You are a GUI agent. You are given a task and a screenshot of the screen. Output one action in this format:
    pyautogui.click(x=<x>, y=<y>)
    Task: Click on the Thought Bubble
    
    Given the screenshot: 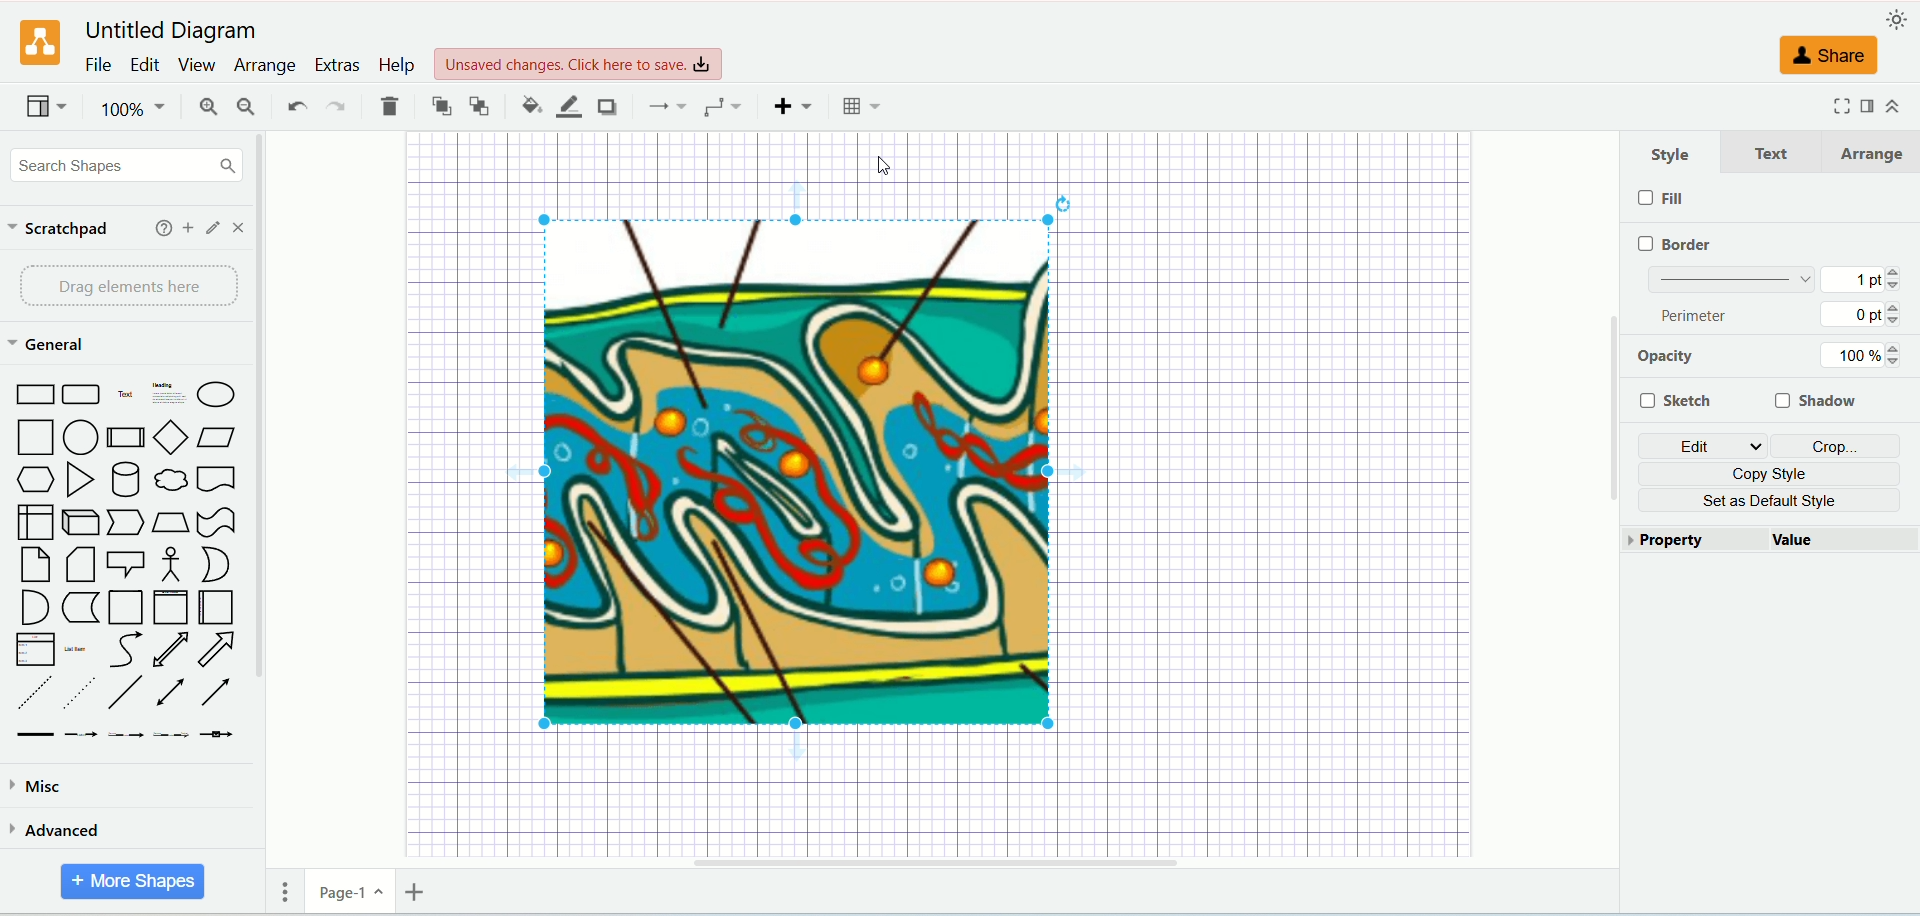 What is the action you would take?
    pyautogui.click(x=170, y=481)
    